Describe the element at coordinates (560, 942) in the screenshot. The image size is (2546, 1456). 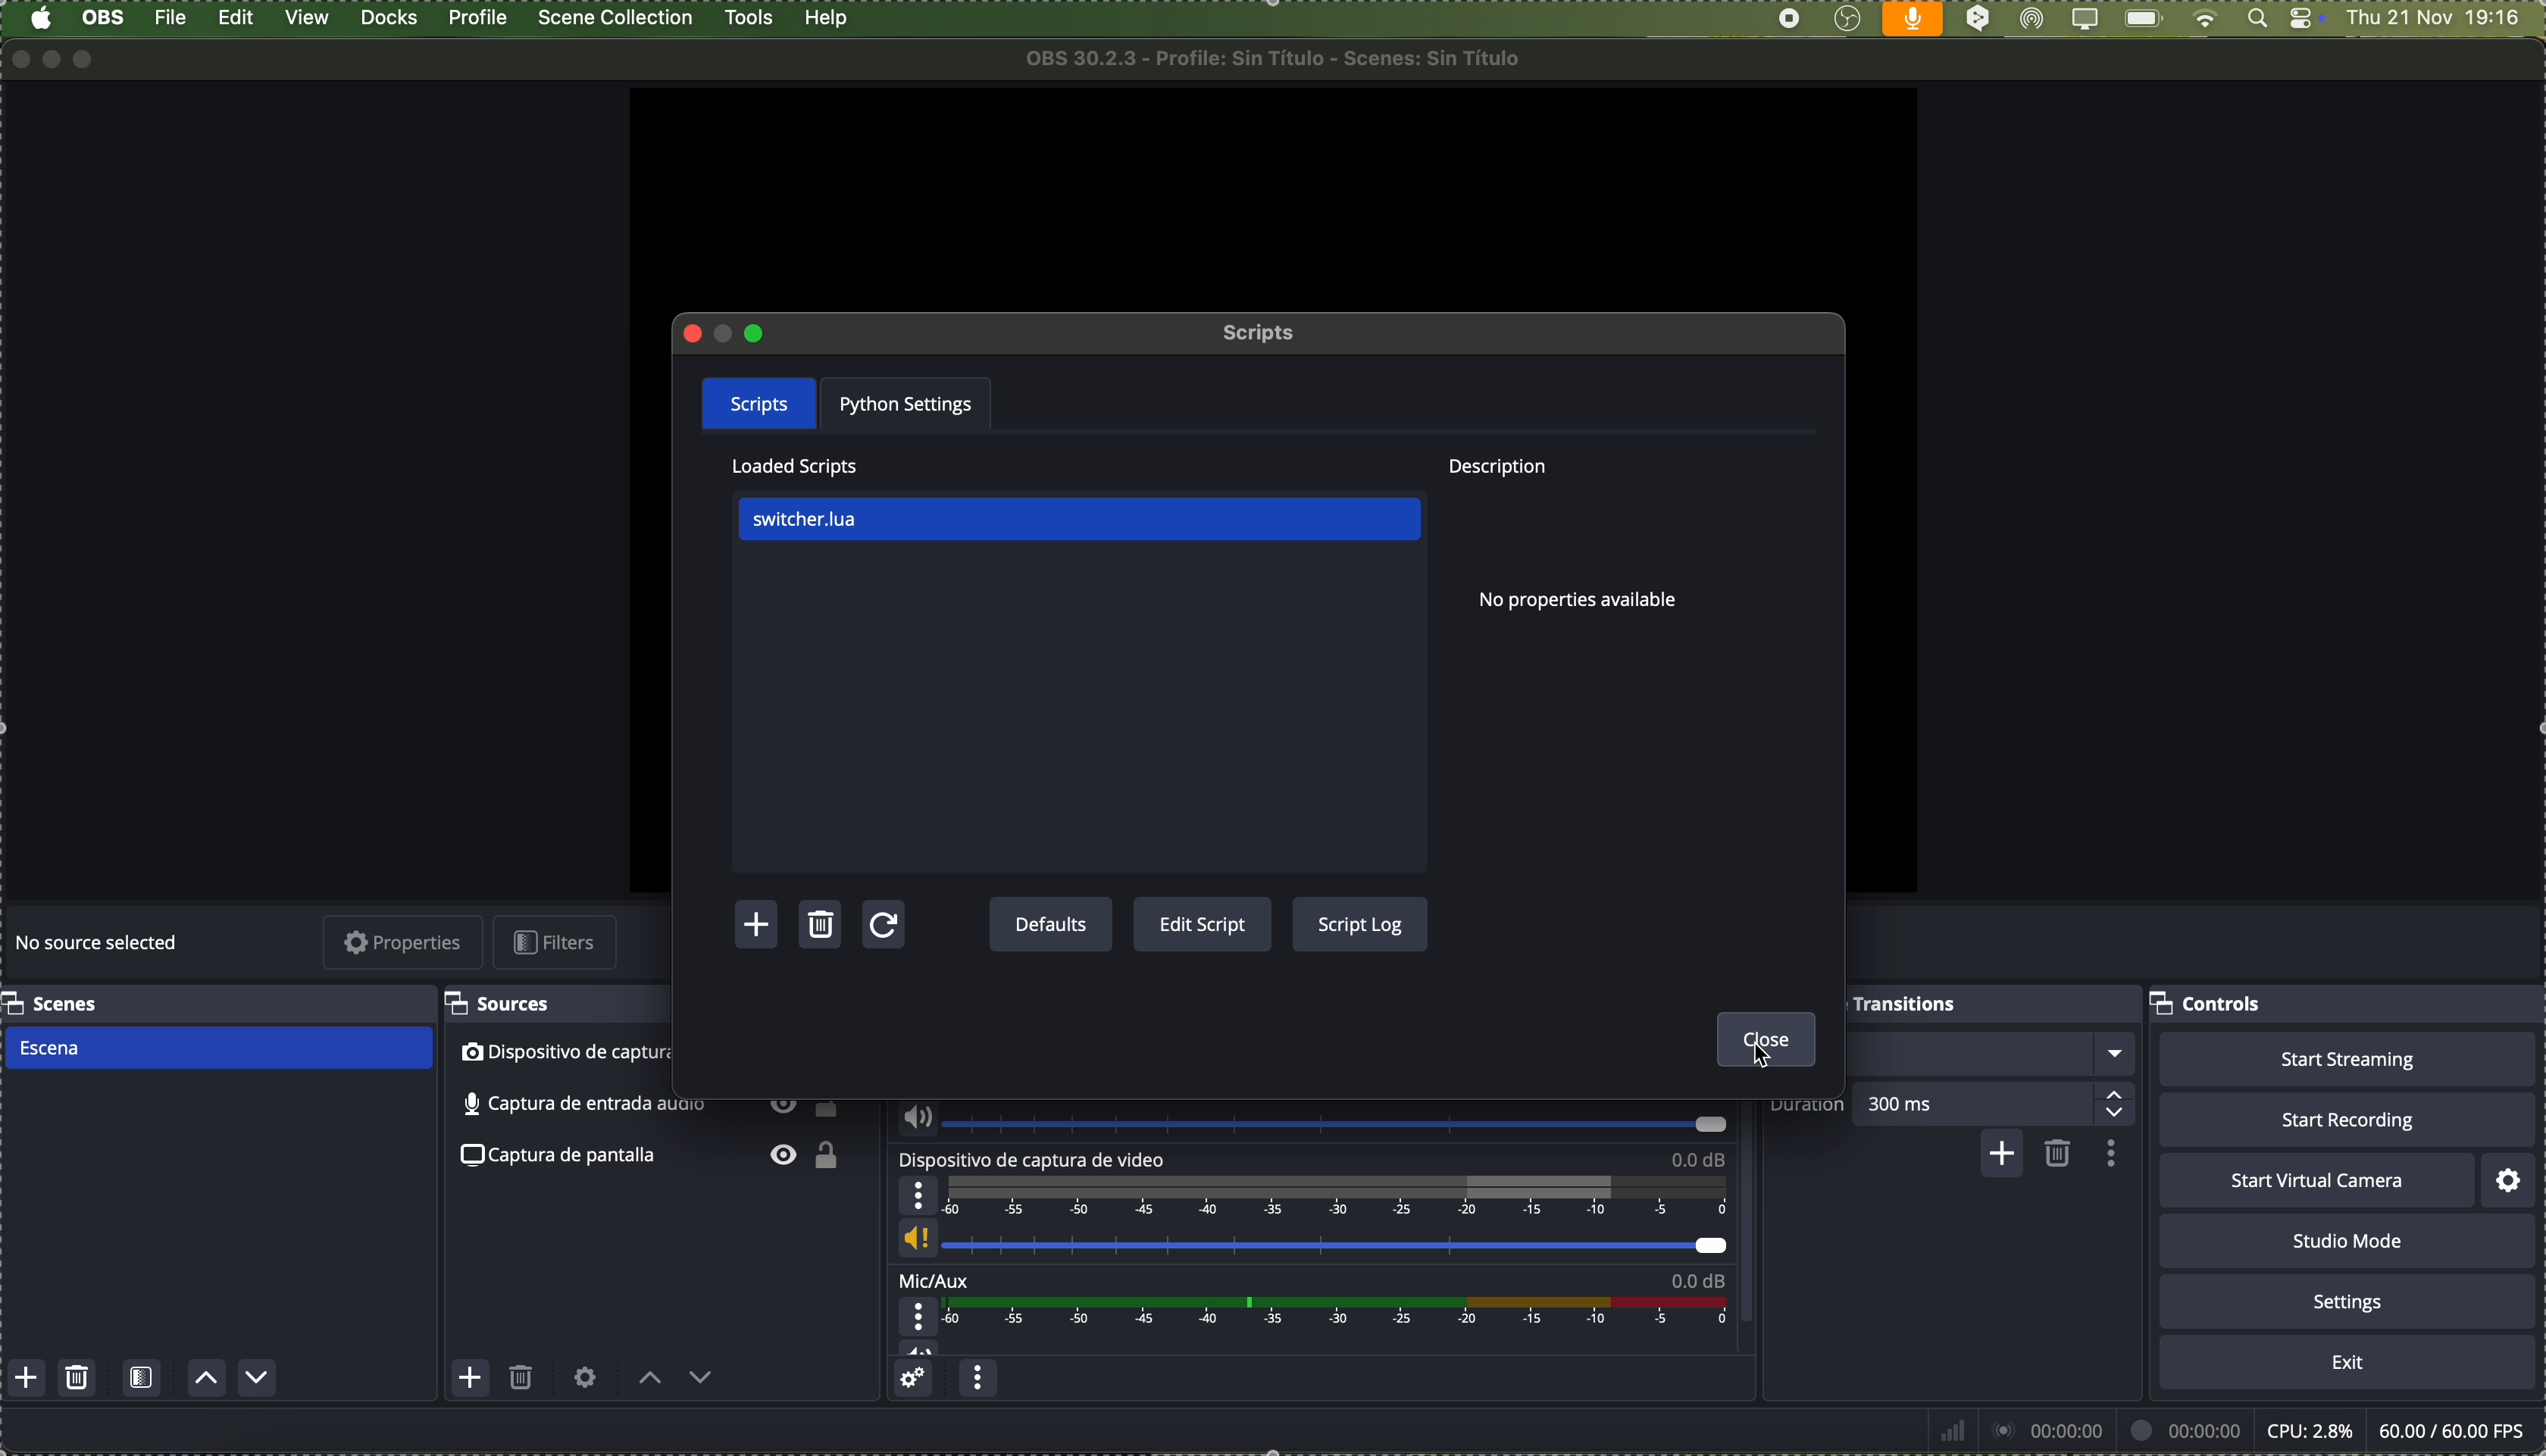
I see `filters` at that location.